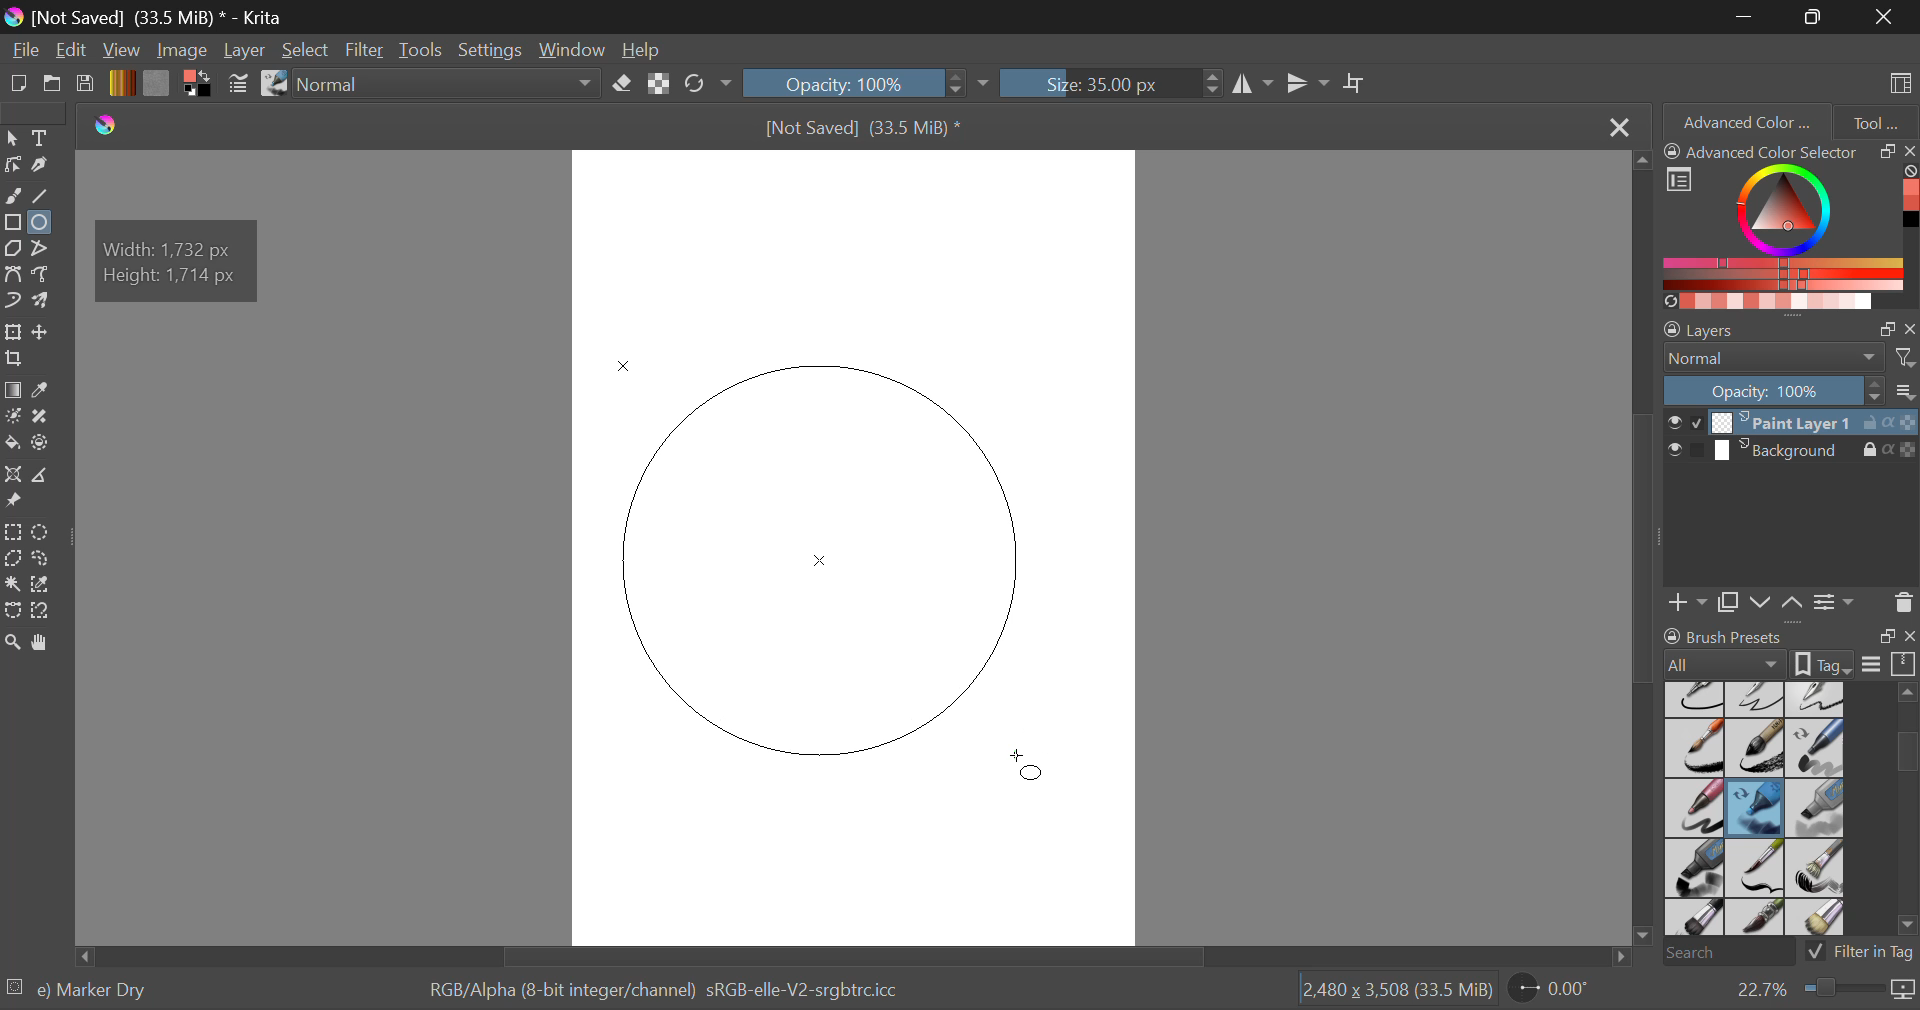  What do you see at coordinates (43, 137) in the screenshot?
I see `Text` at bounding box center [43, 137].